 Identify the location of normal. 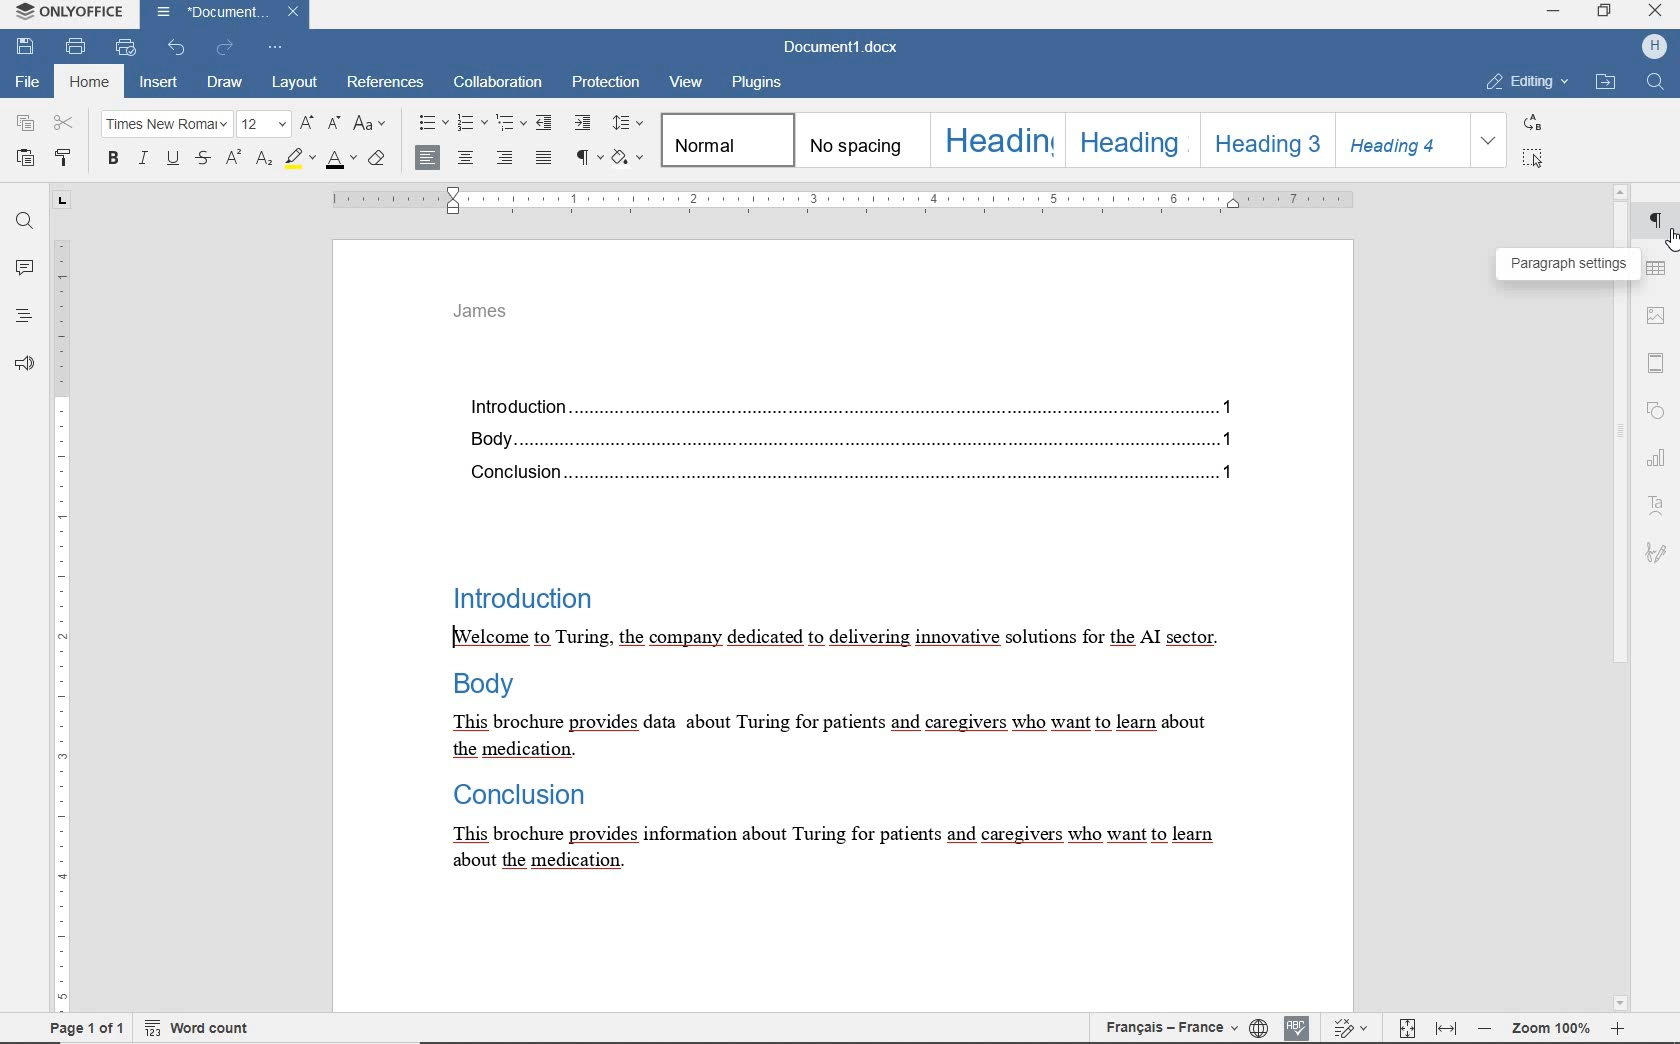
(726, 139).